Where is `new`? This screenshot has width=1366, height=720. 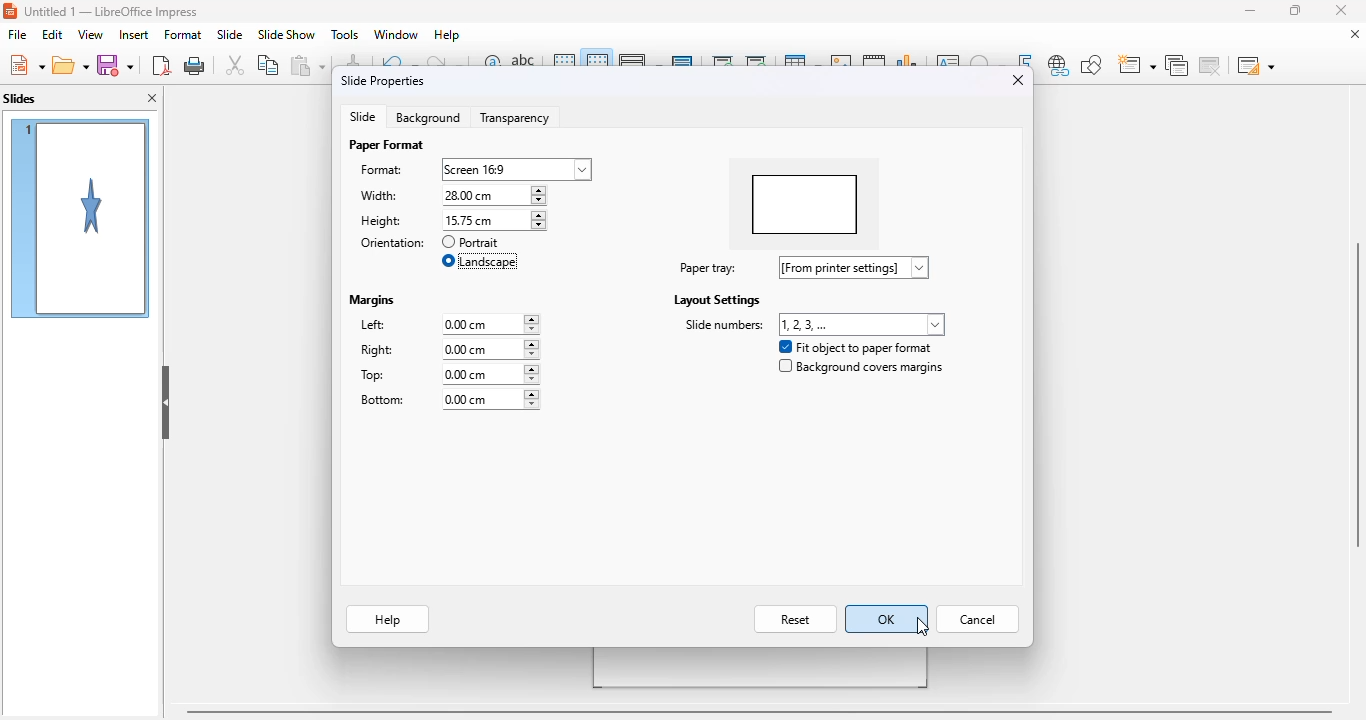 new is located at coordinates (26, 65).